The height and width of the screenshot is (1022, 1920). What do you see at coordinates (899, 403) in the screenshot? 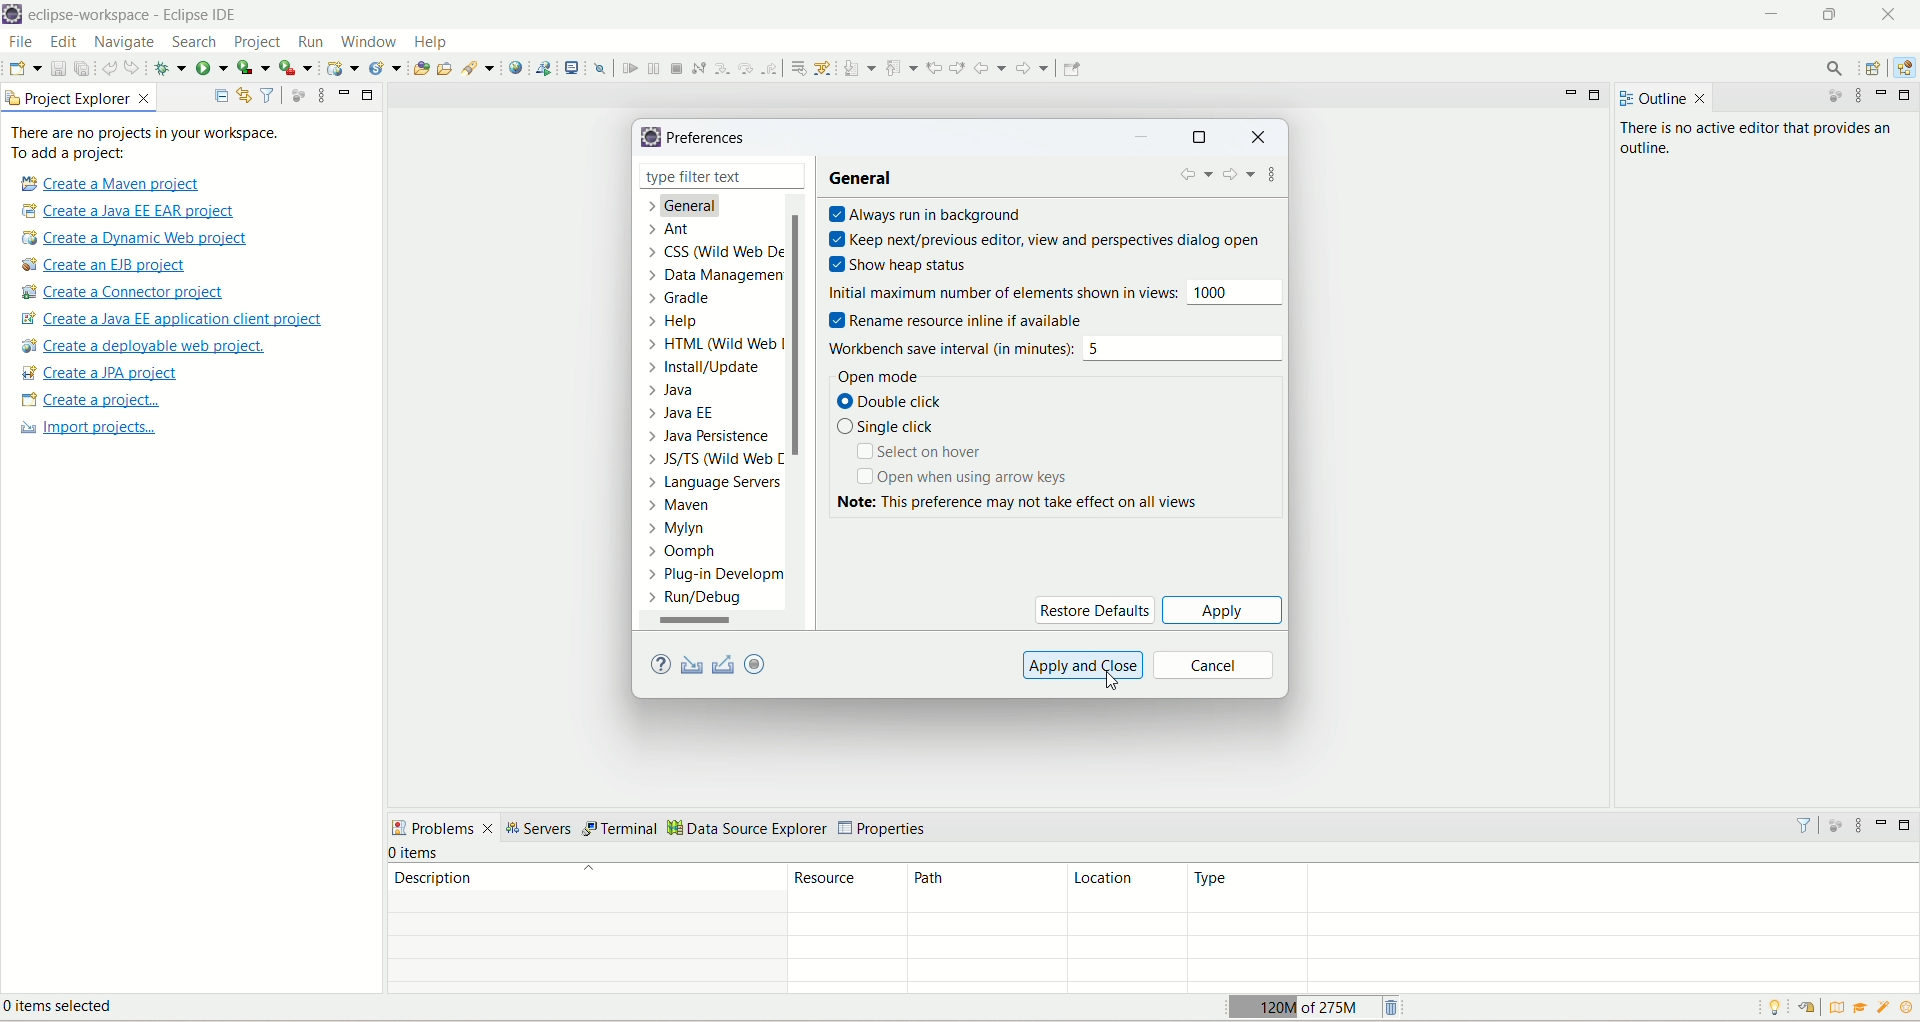
I see `double click` at bounding box center [899, 403].